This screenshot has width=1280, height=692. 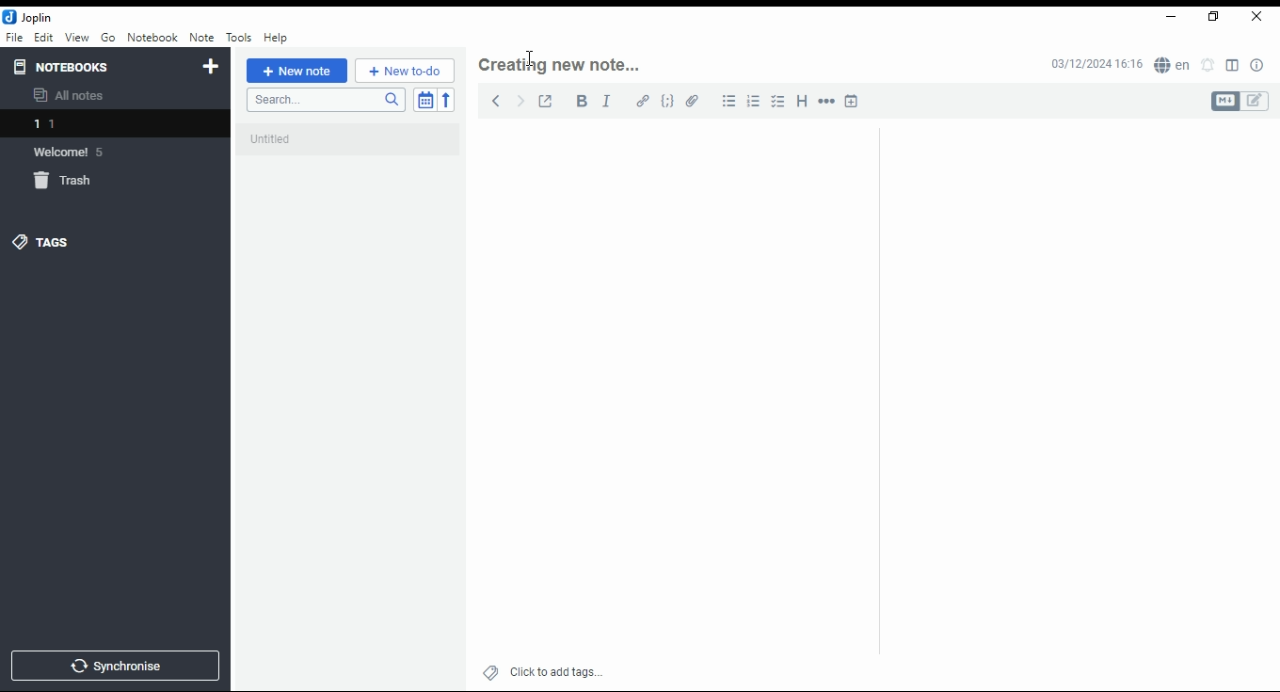 What do you see at coordinates (446, 100) in the screenshot?
I see `reverse sort order` at bounding box center [446, 100].